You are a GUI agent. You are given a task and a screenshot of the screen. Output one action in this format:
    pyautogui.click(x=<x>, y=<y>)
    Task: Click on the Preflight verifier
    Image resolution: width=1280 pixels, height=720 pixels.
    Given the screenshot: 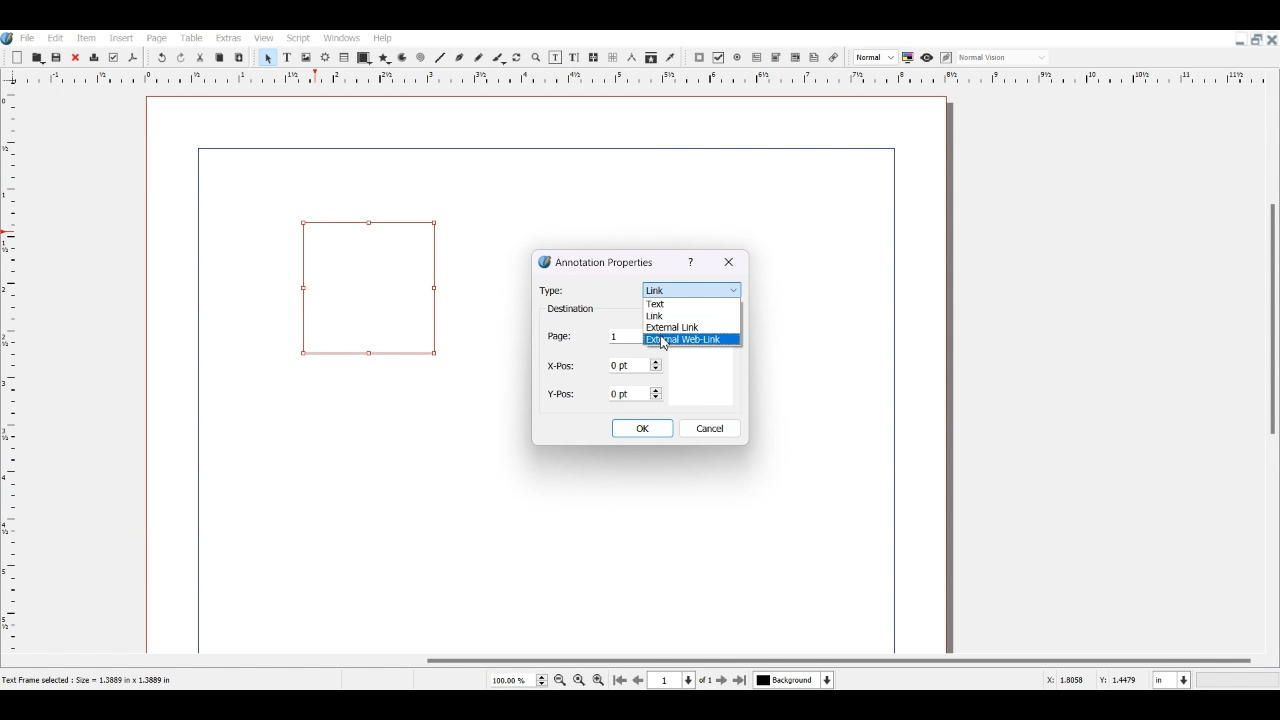 What is the action you would take?
    pyautogui.click(x=113, y=58)
    